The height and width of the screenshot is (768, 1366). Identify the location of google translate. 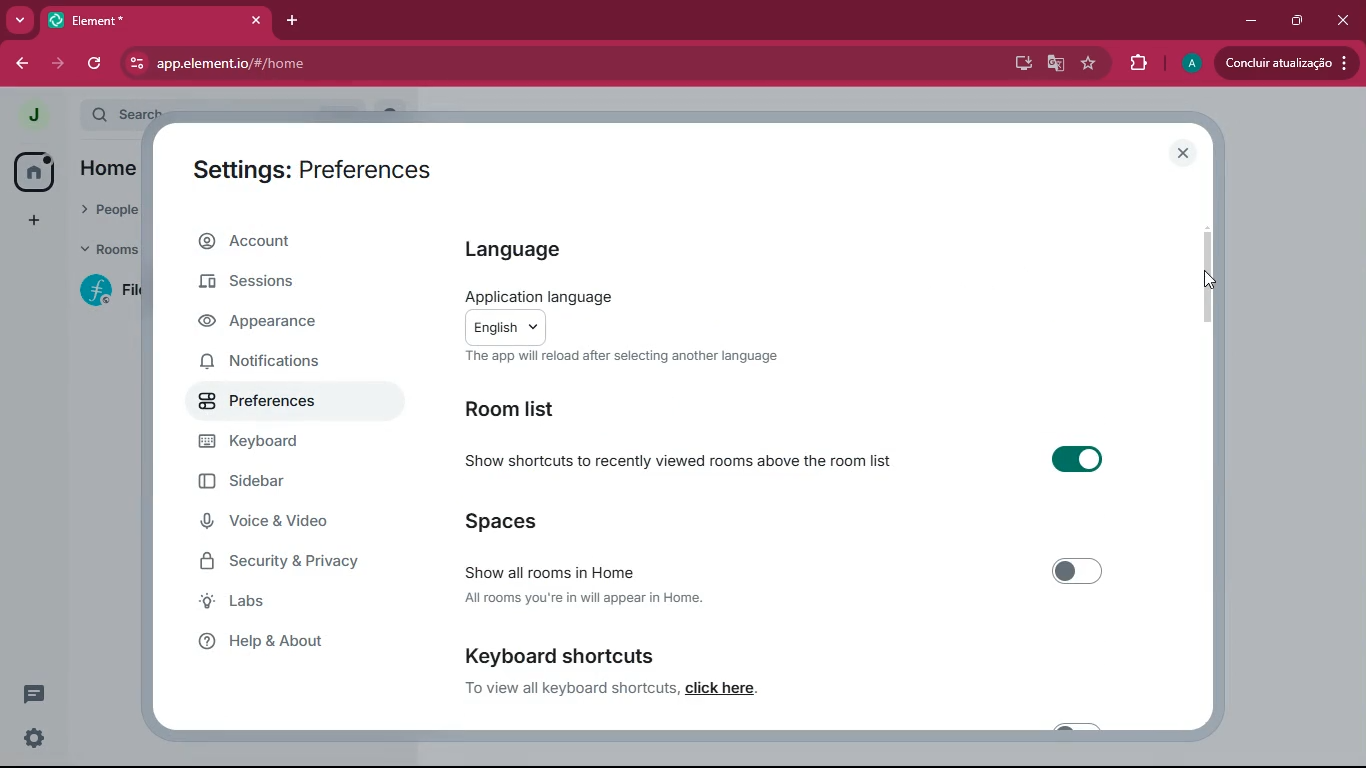
(1060, 63).